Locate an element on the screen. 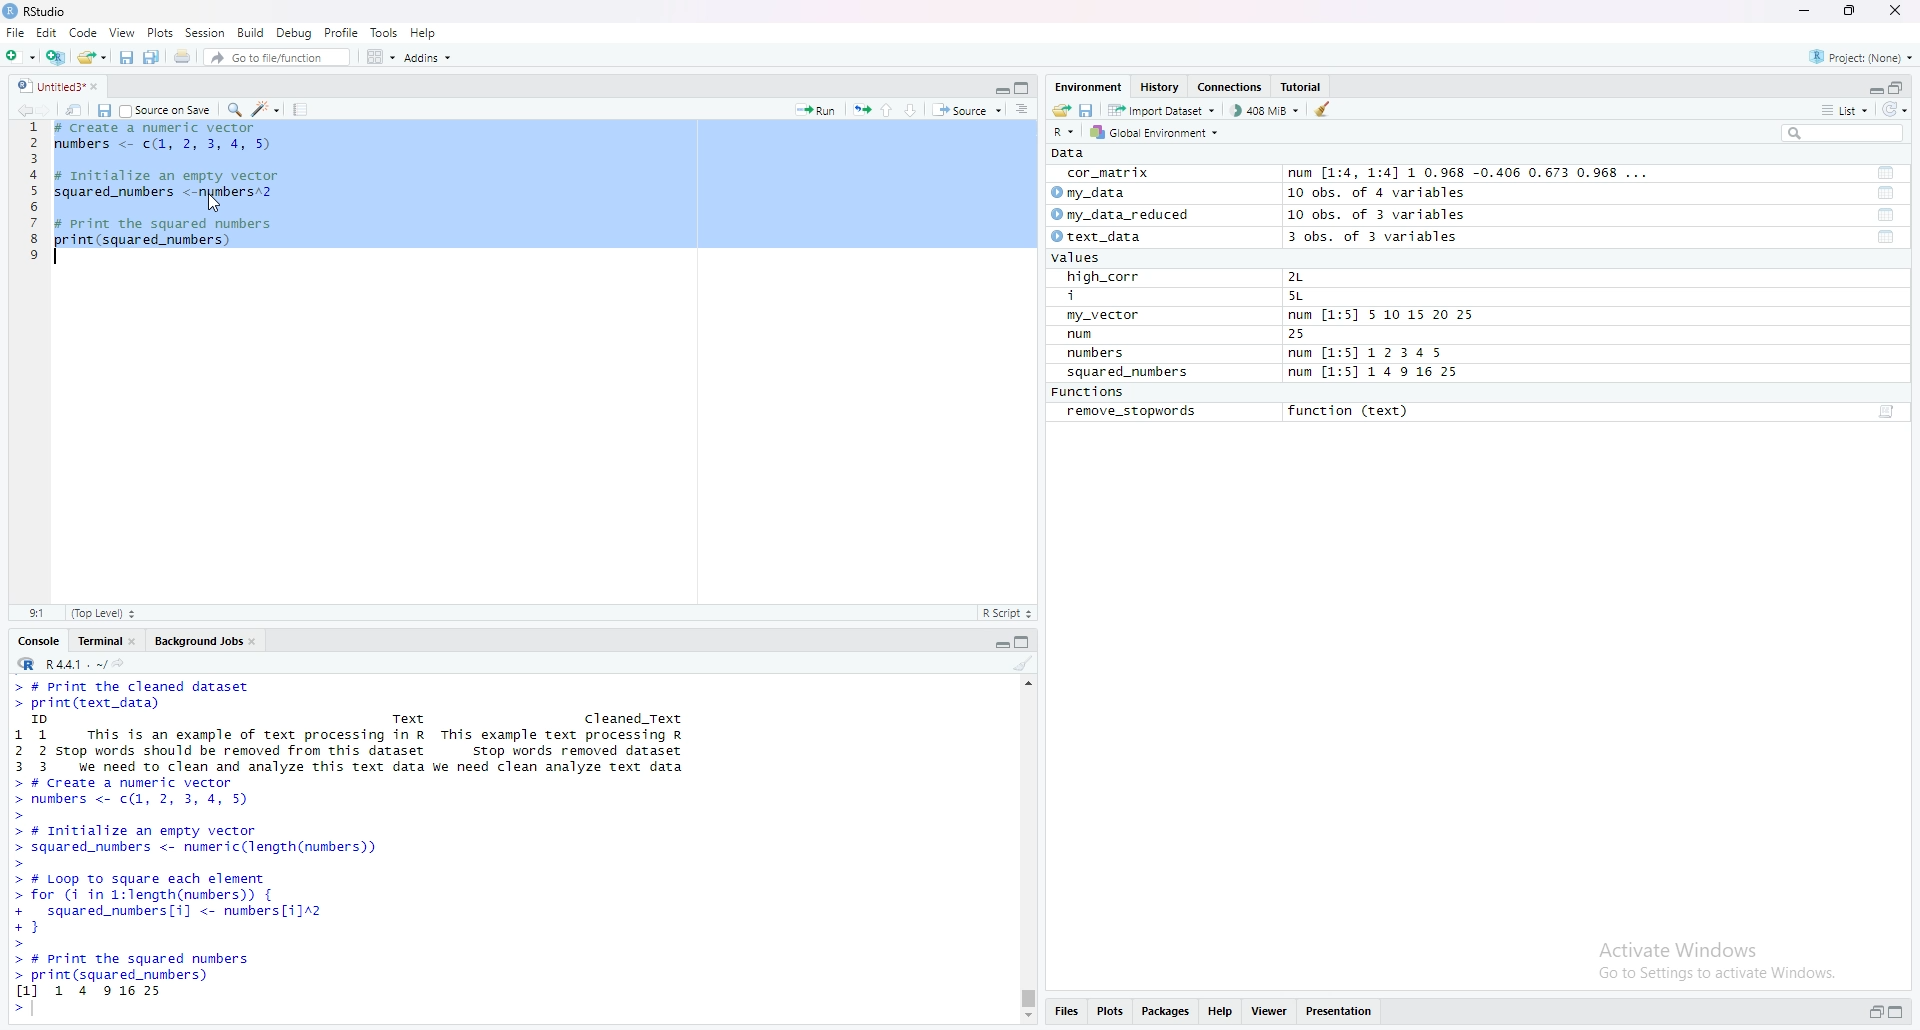 This screenshot has height=1030, width=1920. Debug is located at coordinates (295, 32).